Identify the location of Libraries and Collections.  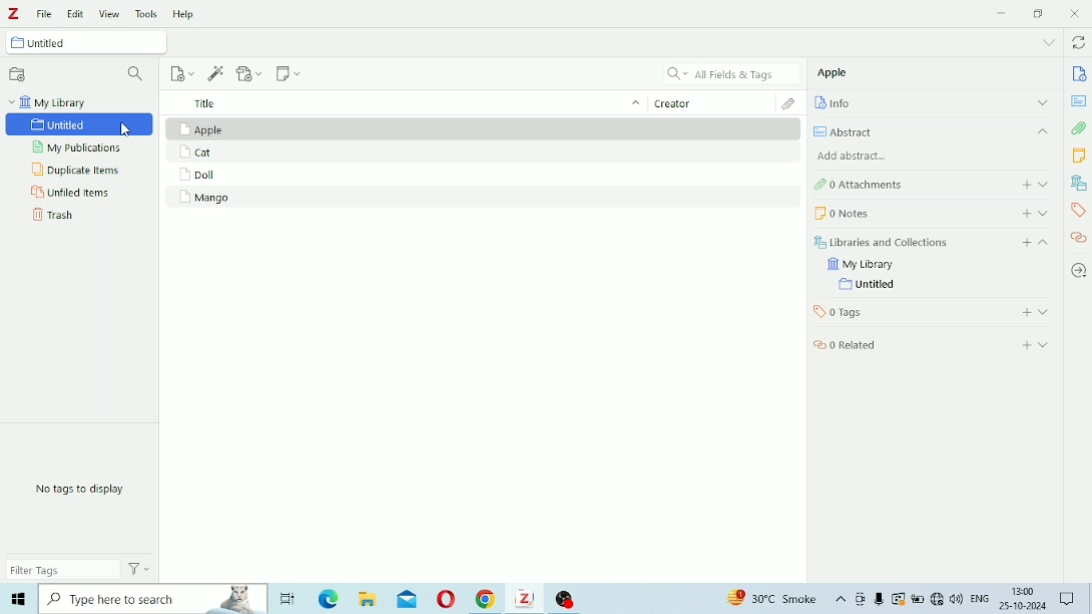
(880, 242).